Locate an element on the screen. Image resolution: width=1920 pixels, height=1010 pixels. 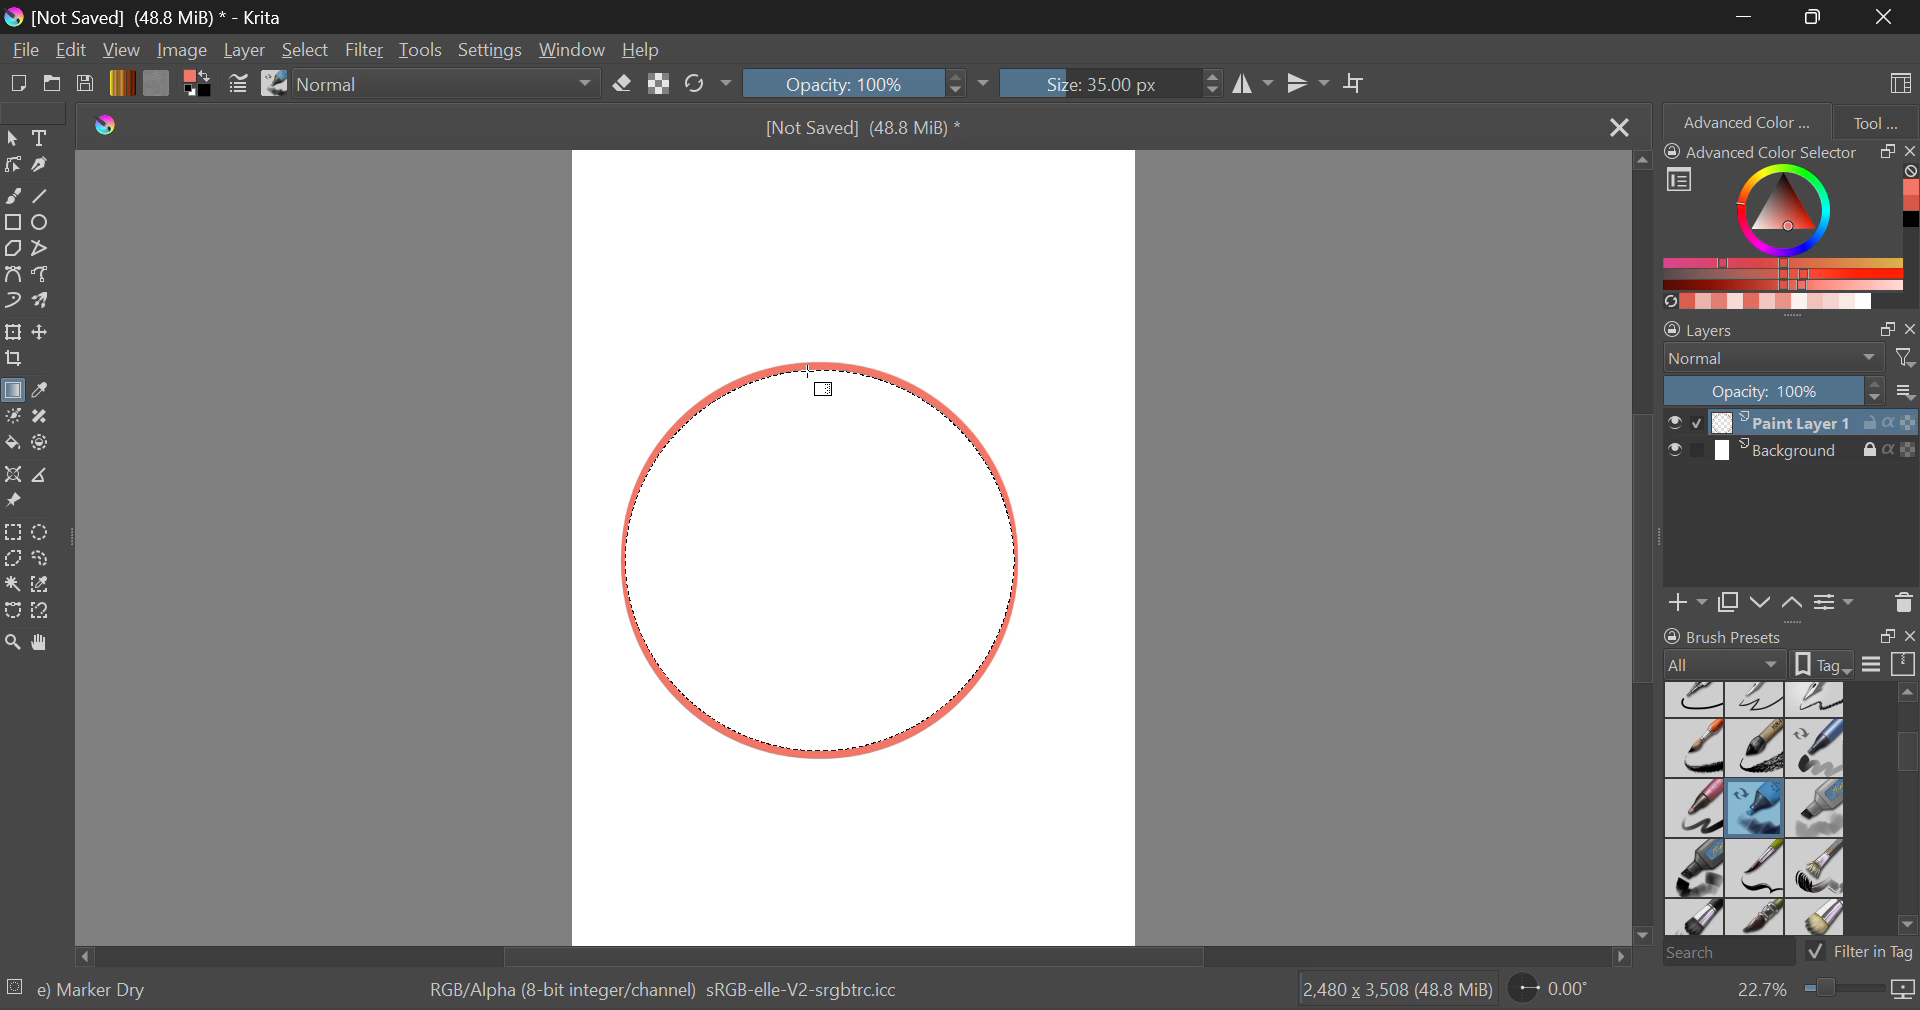
Eyedropper is located at coordinates (46, 391).